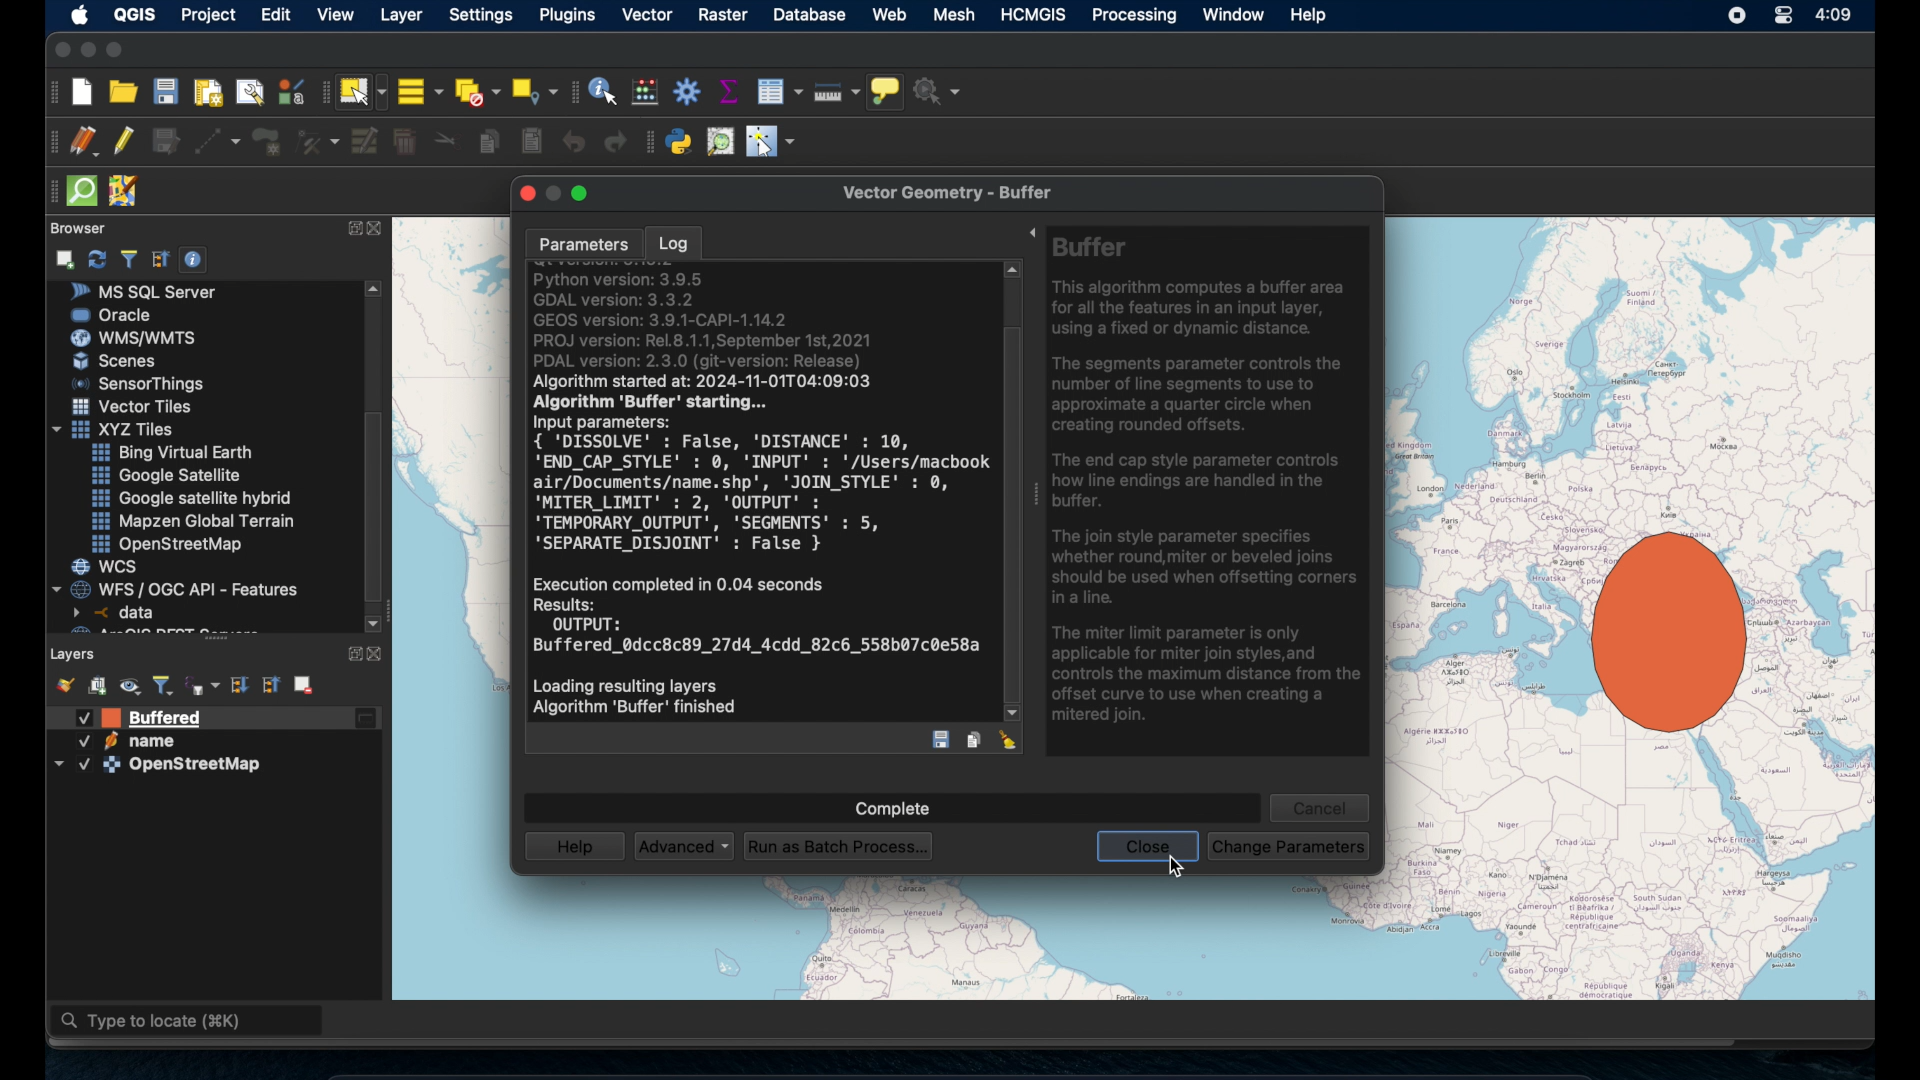 This screenshot has width=1920, height=1080. What do you see at coordinates (555, 193) in the screenshot?
I see `inactive minimize button` at bounding box center [555, 193].